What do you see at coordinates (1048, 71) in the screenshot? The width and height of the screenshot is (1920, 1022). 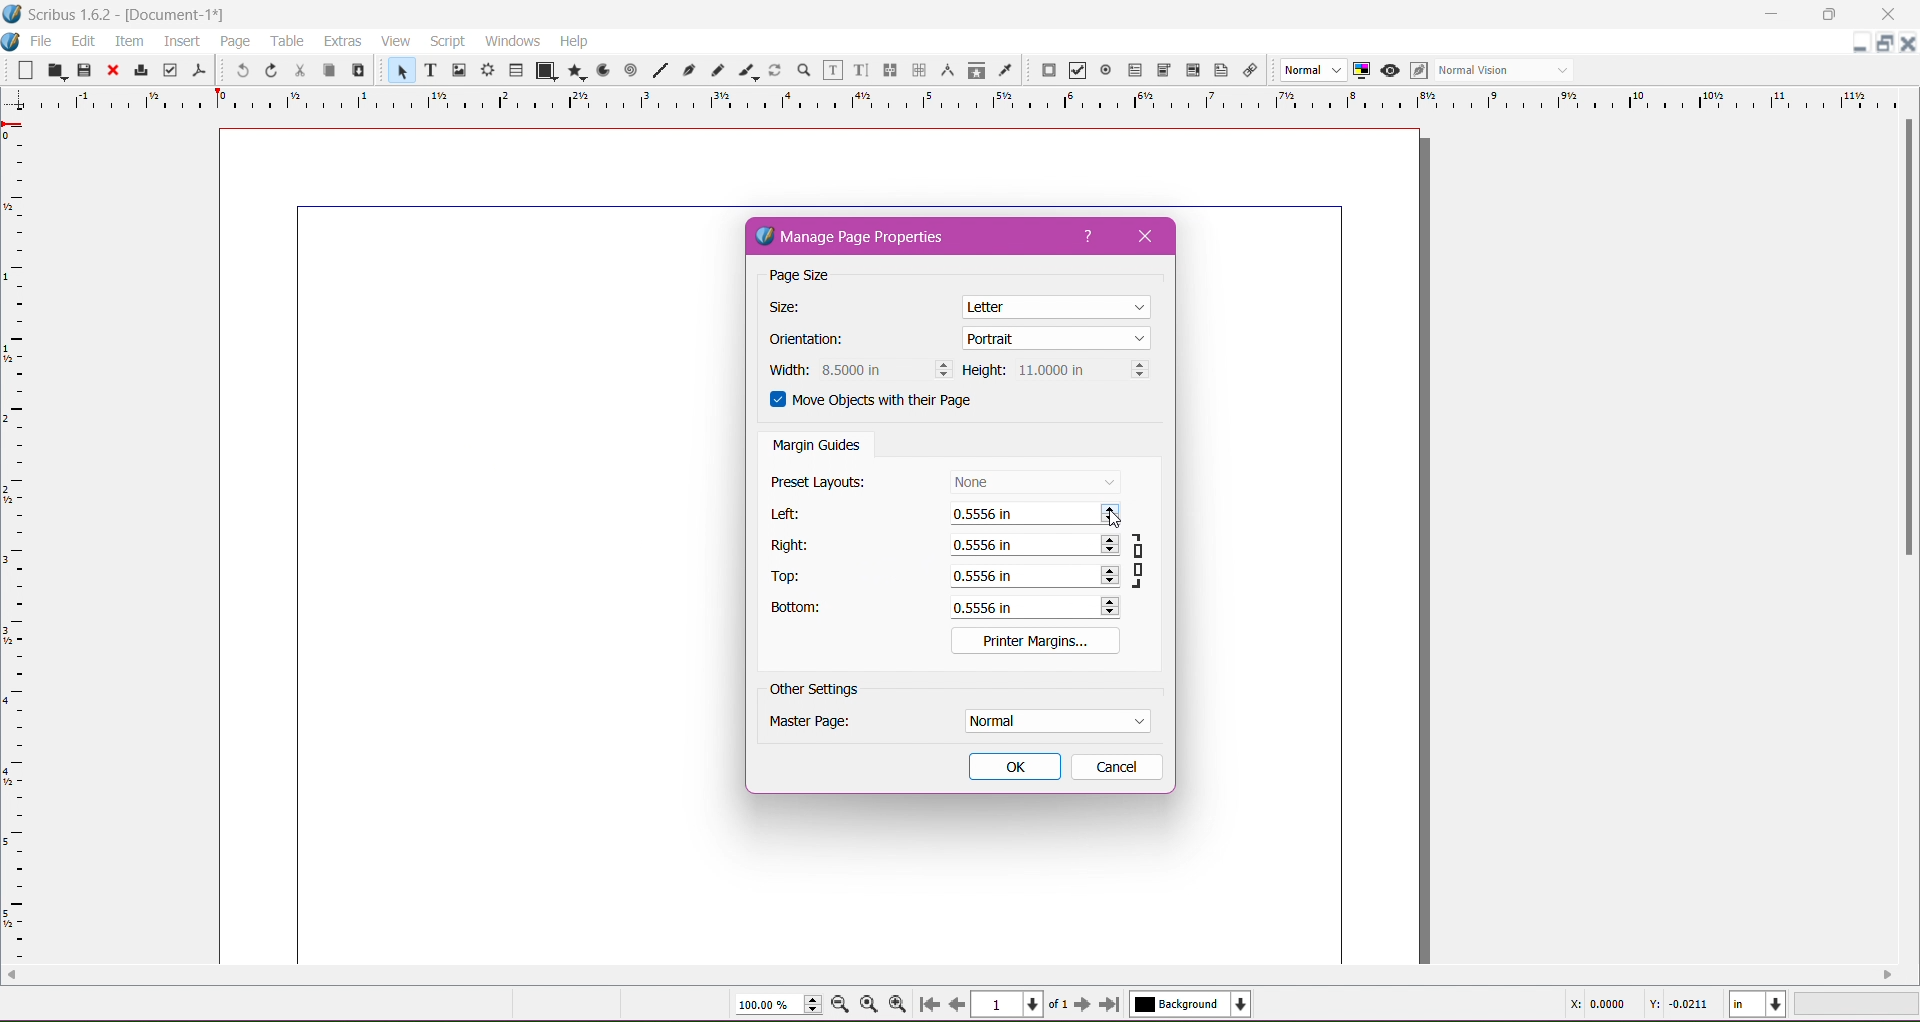 I see `PDF Push Button` at bounding box center [1048, 71].